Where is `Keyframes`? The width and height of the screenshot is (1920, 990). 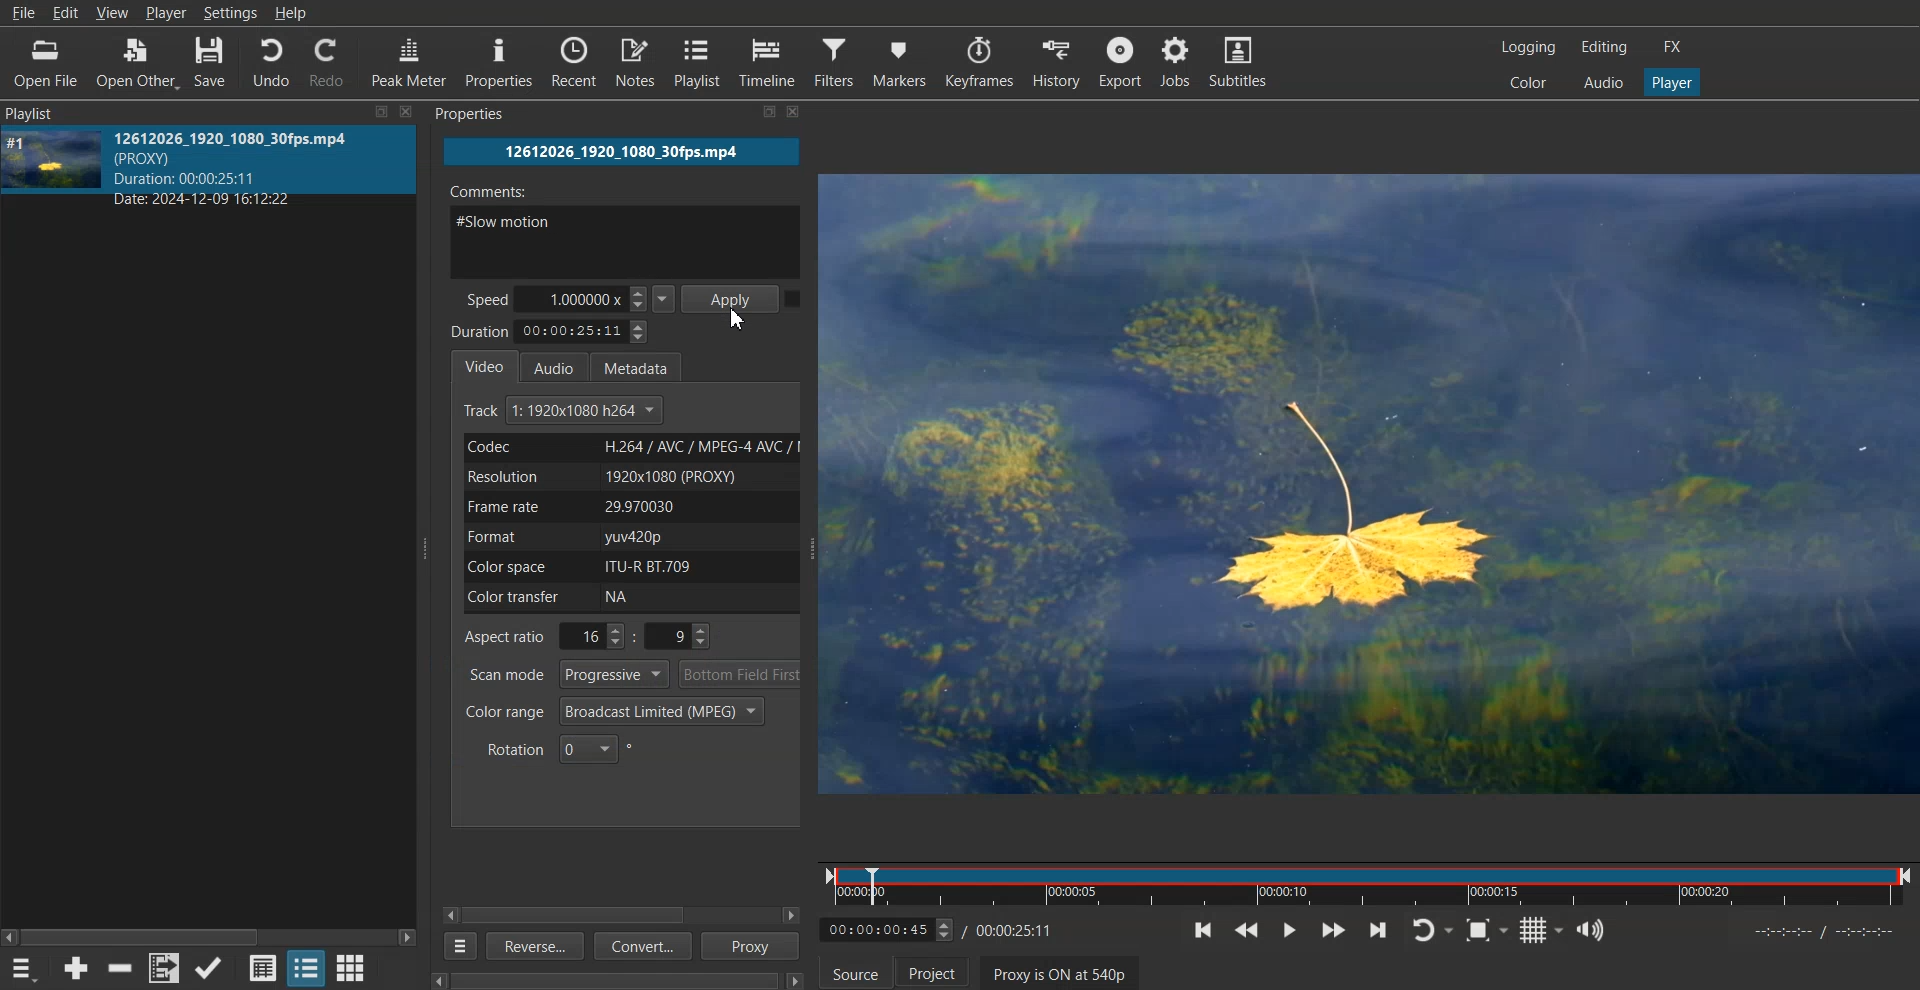
Keyframes is located at coordinates (979, 61).